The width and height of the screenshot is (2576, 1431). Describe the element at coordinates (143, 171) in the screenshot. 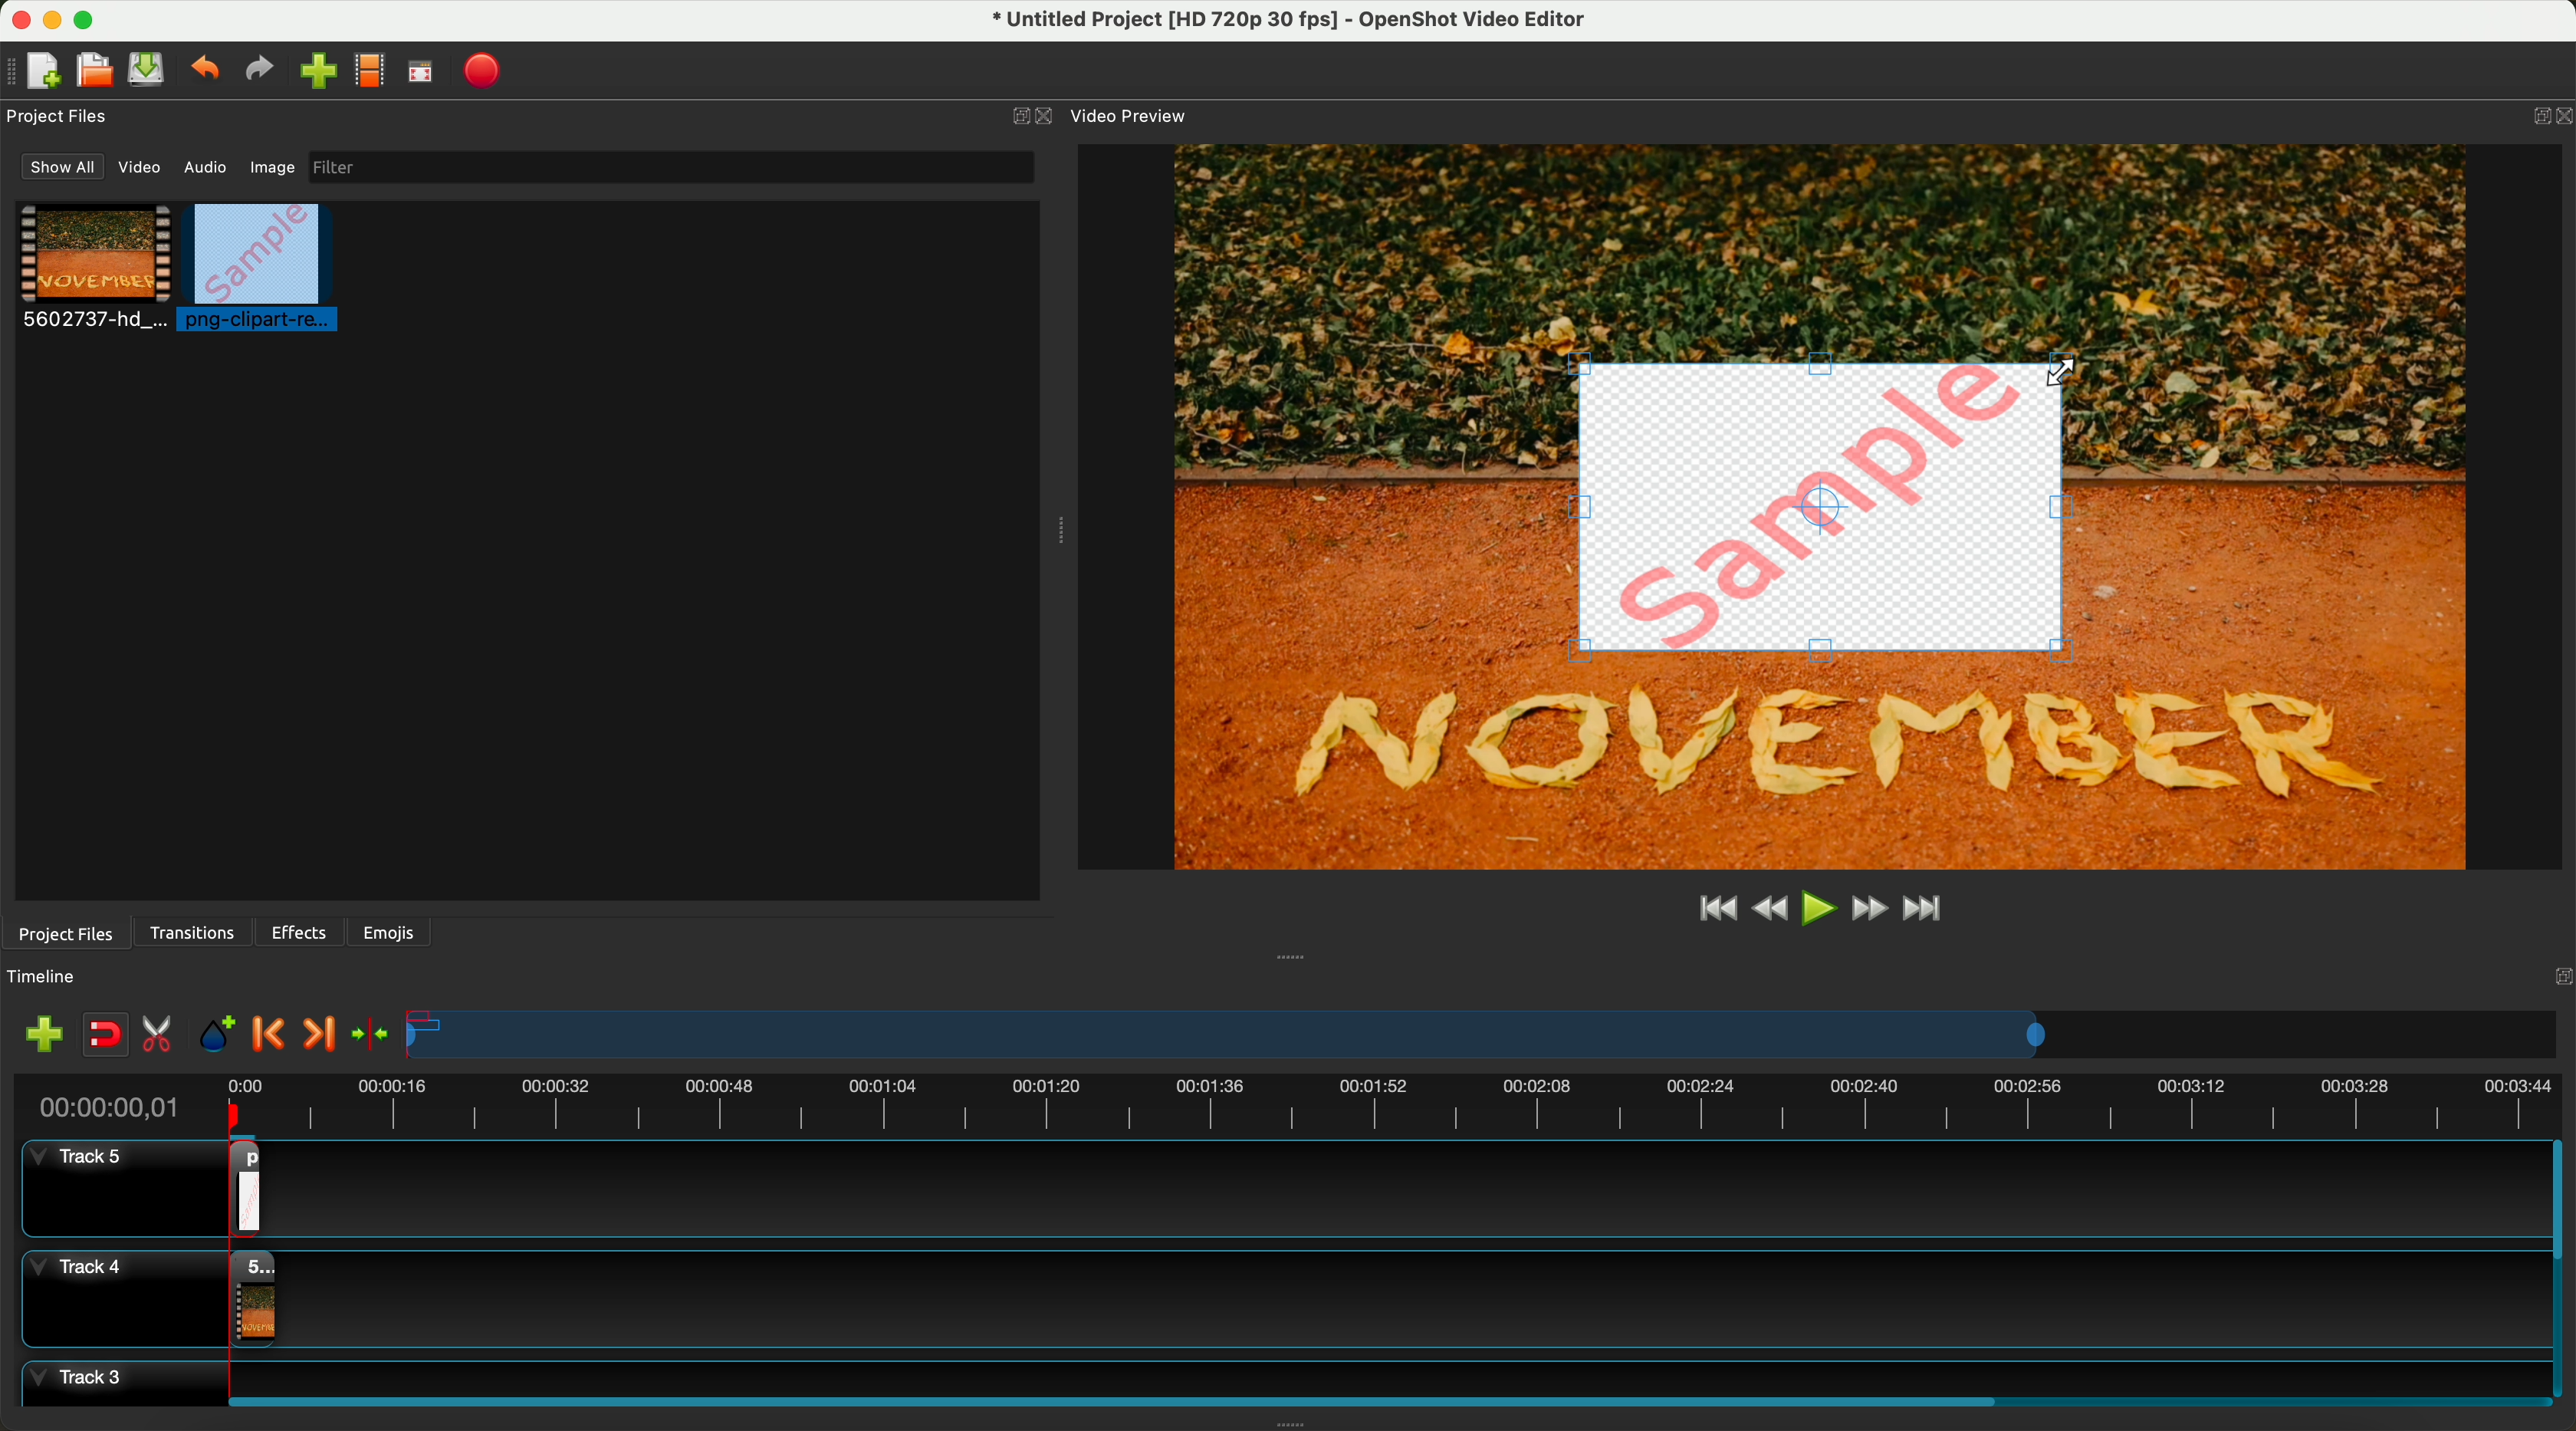

I see `video` at that location.